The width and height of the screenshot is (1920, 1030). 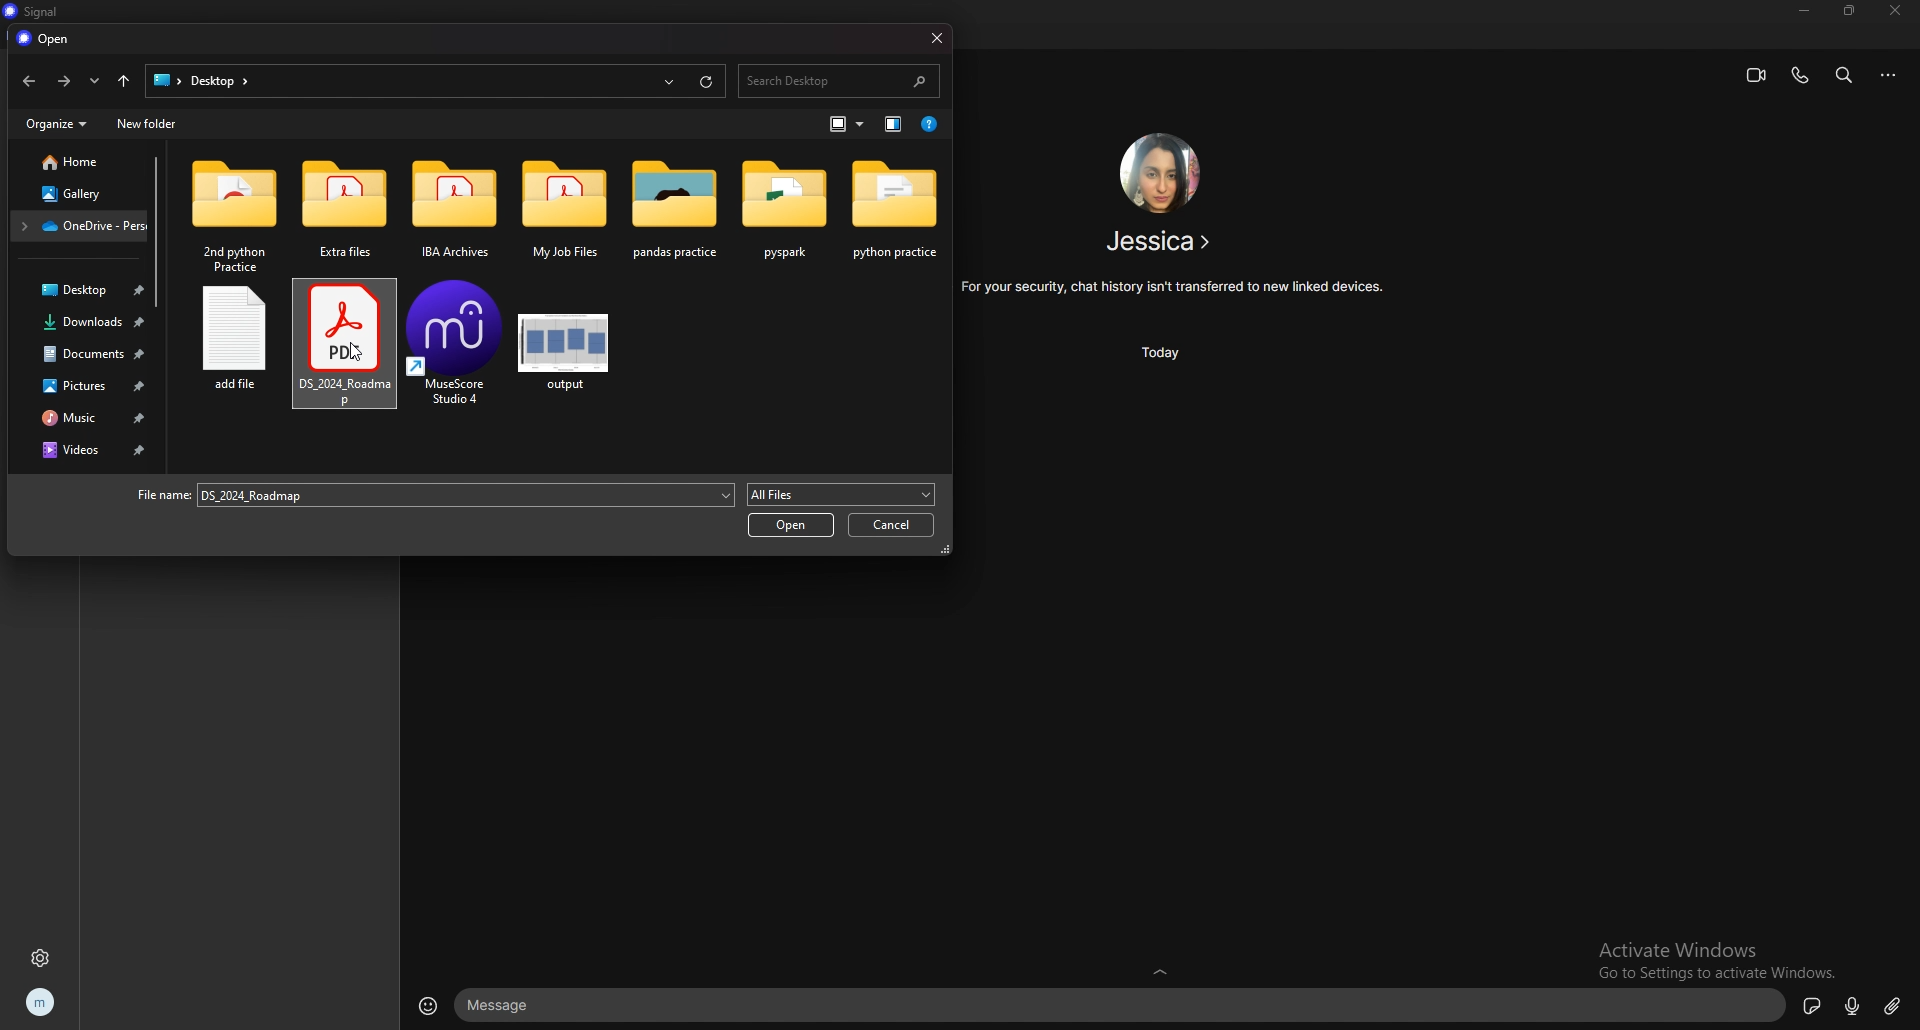 What do you see at coordinates (87, 416) in the screenshot?
I see `music` at bounding box center [87, 416].